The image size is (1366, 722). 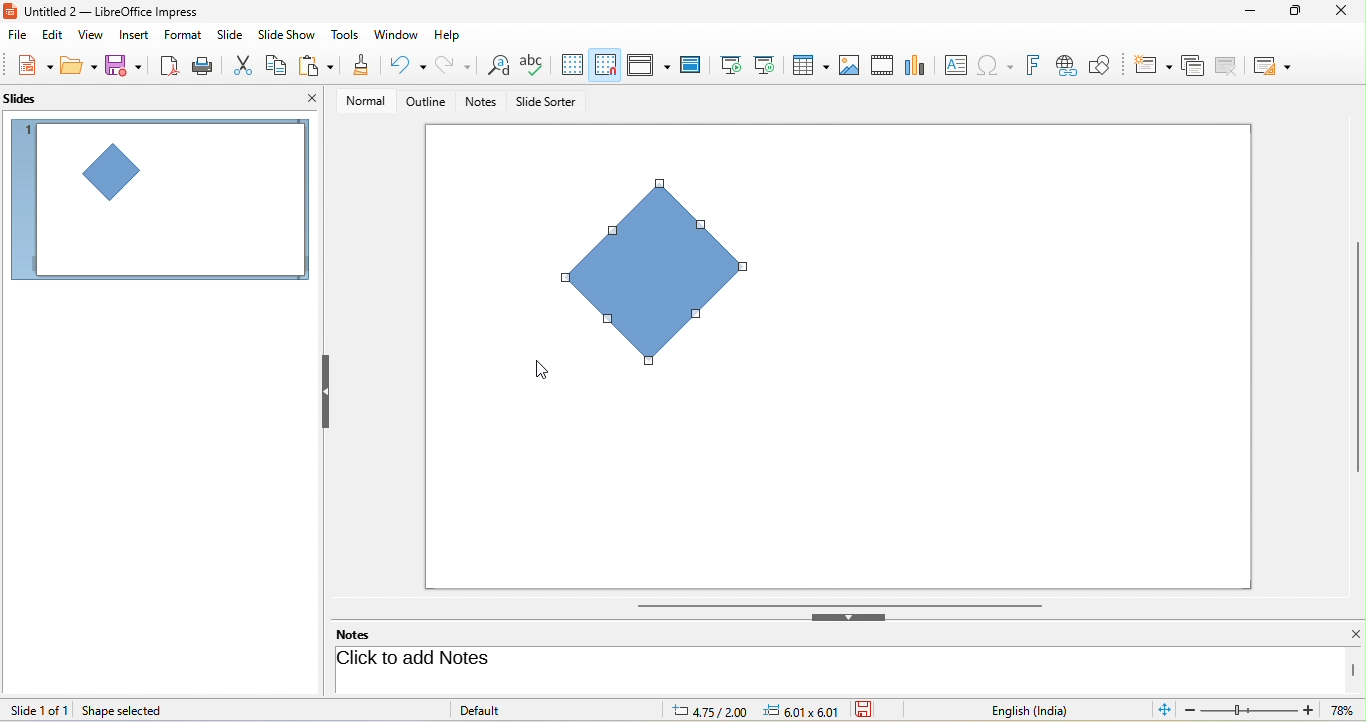 I want to click on spelling, so click(x=535, y=65).